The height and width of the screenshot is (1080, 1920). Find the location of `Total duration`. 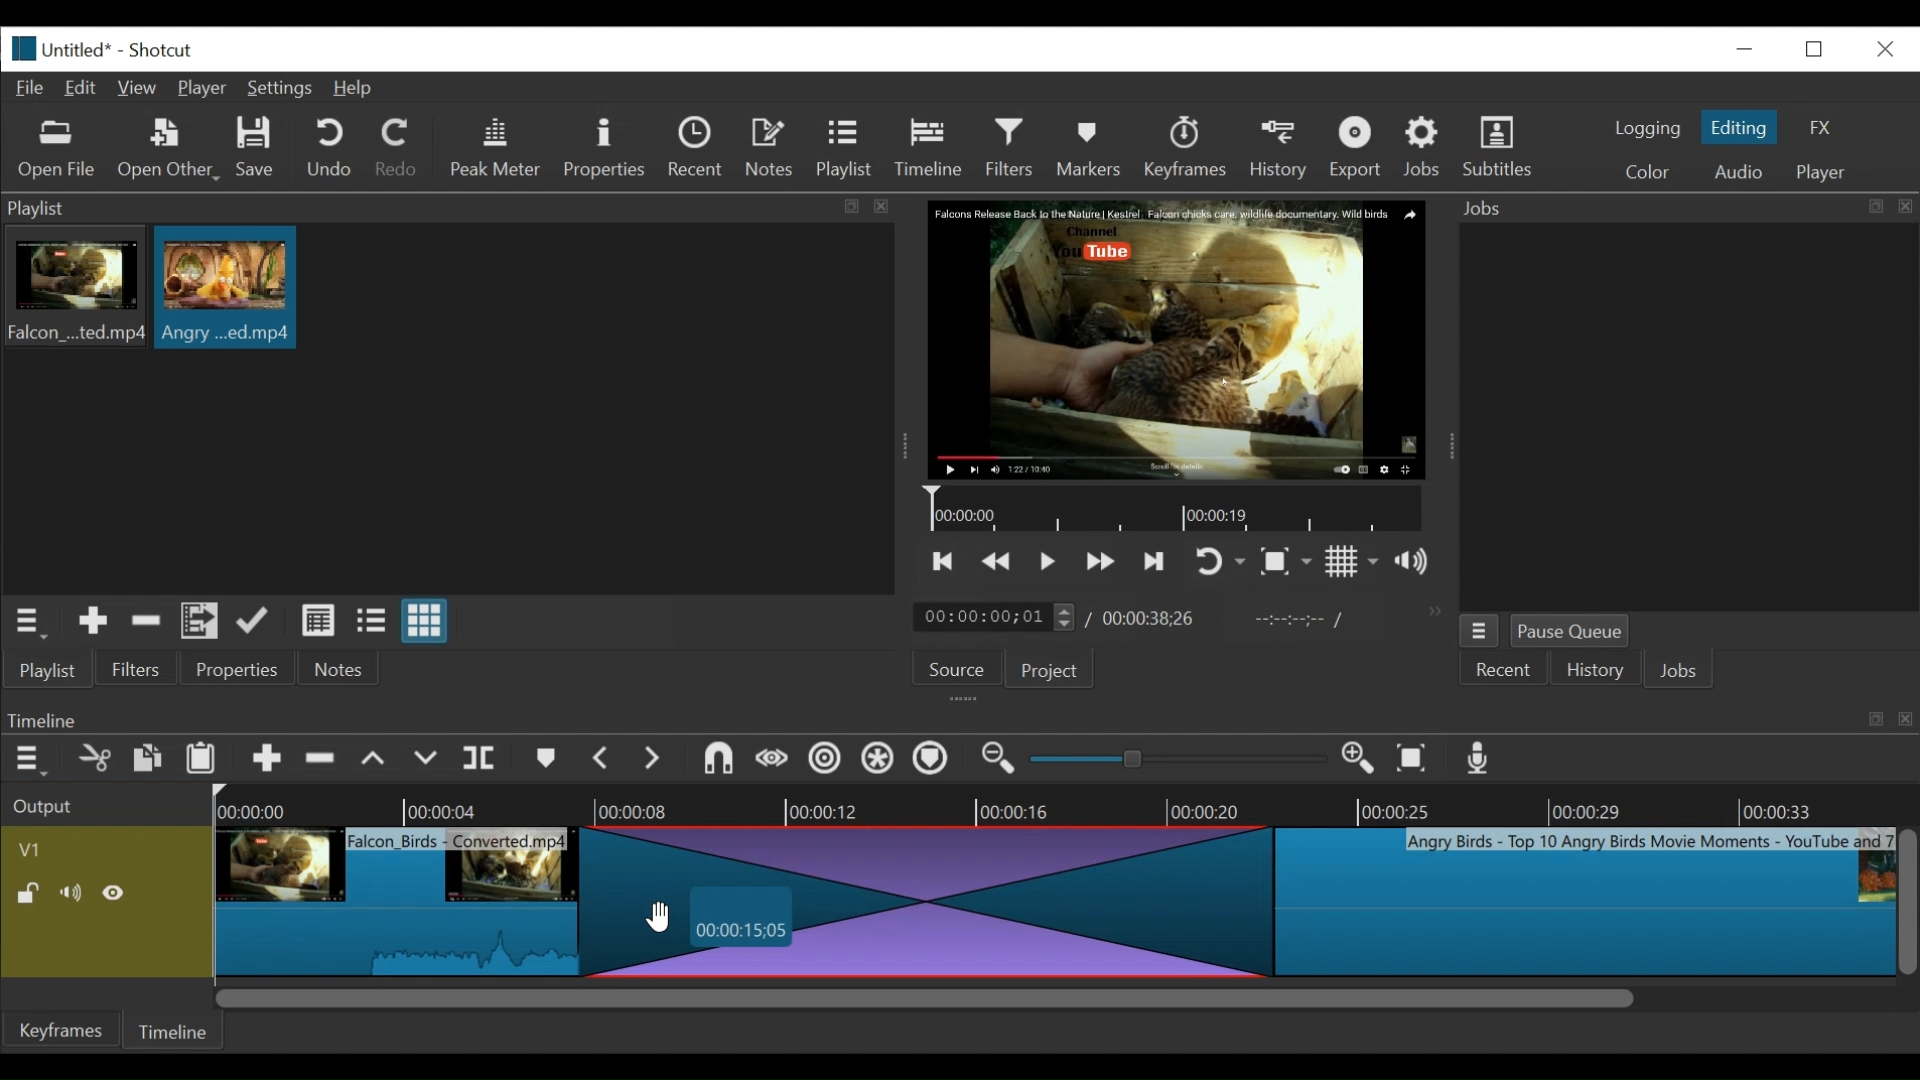

Total duration is located at coordinates (1155, 618).